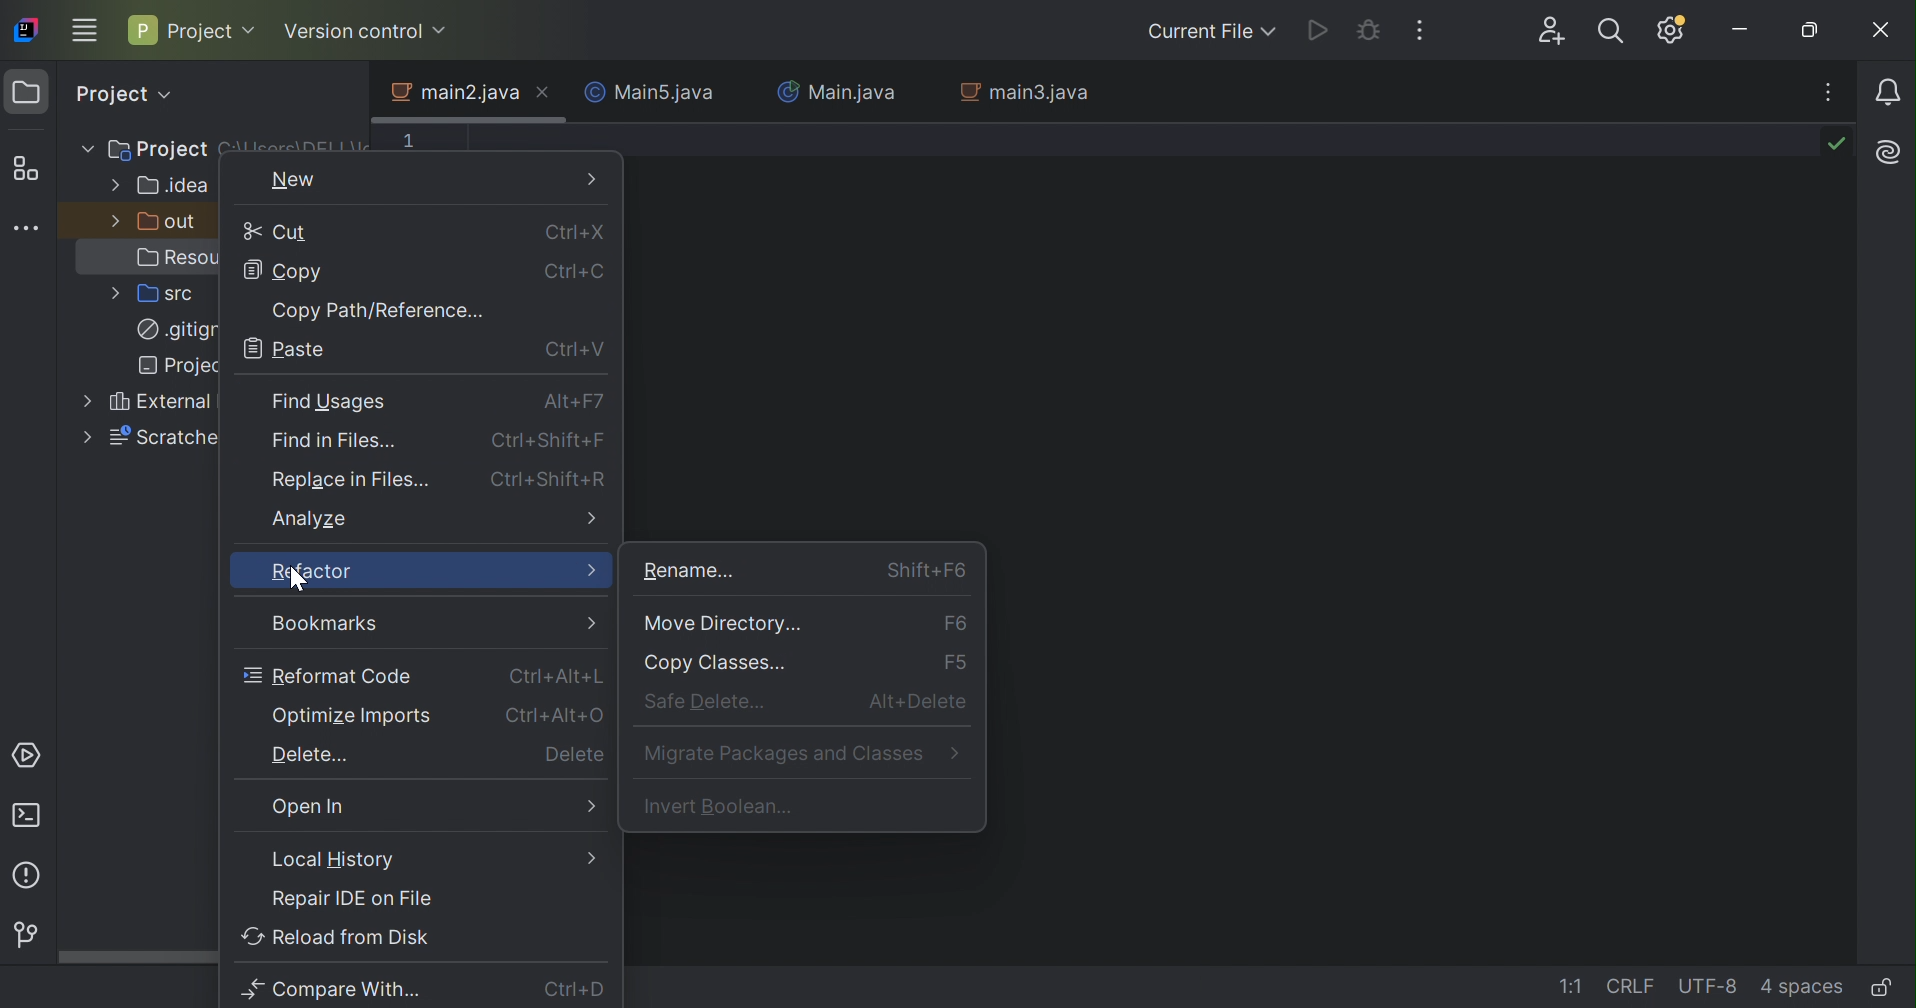 The width and height of the screenshot is (1916, 1008). Describe the element at coordinates (921, 700) in the screenshot. I see `Alt+Delete` at that location.